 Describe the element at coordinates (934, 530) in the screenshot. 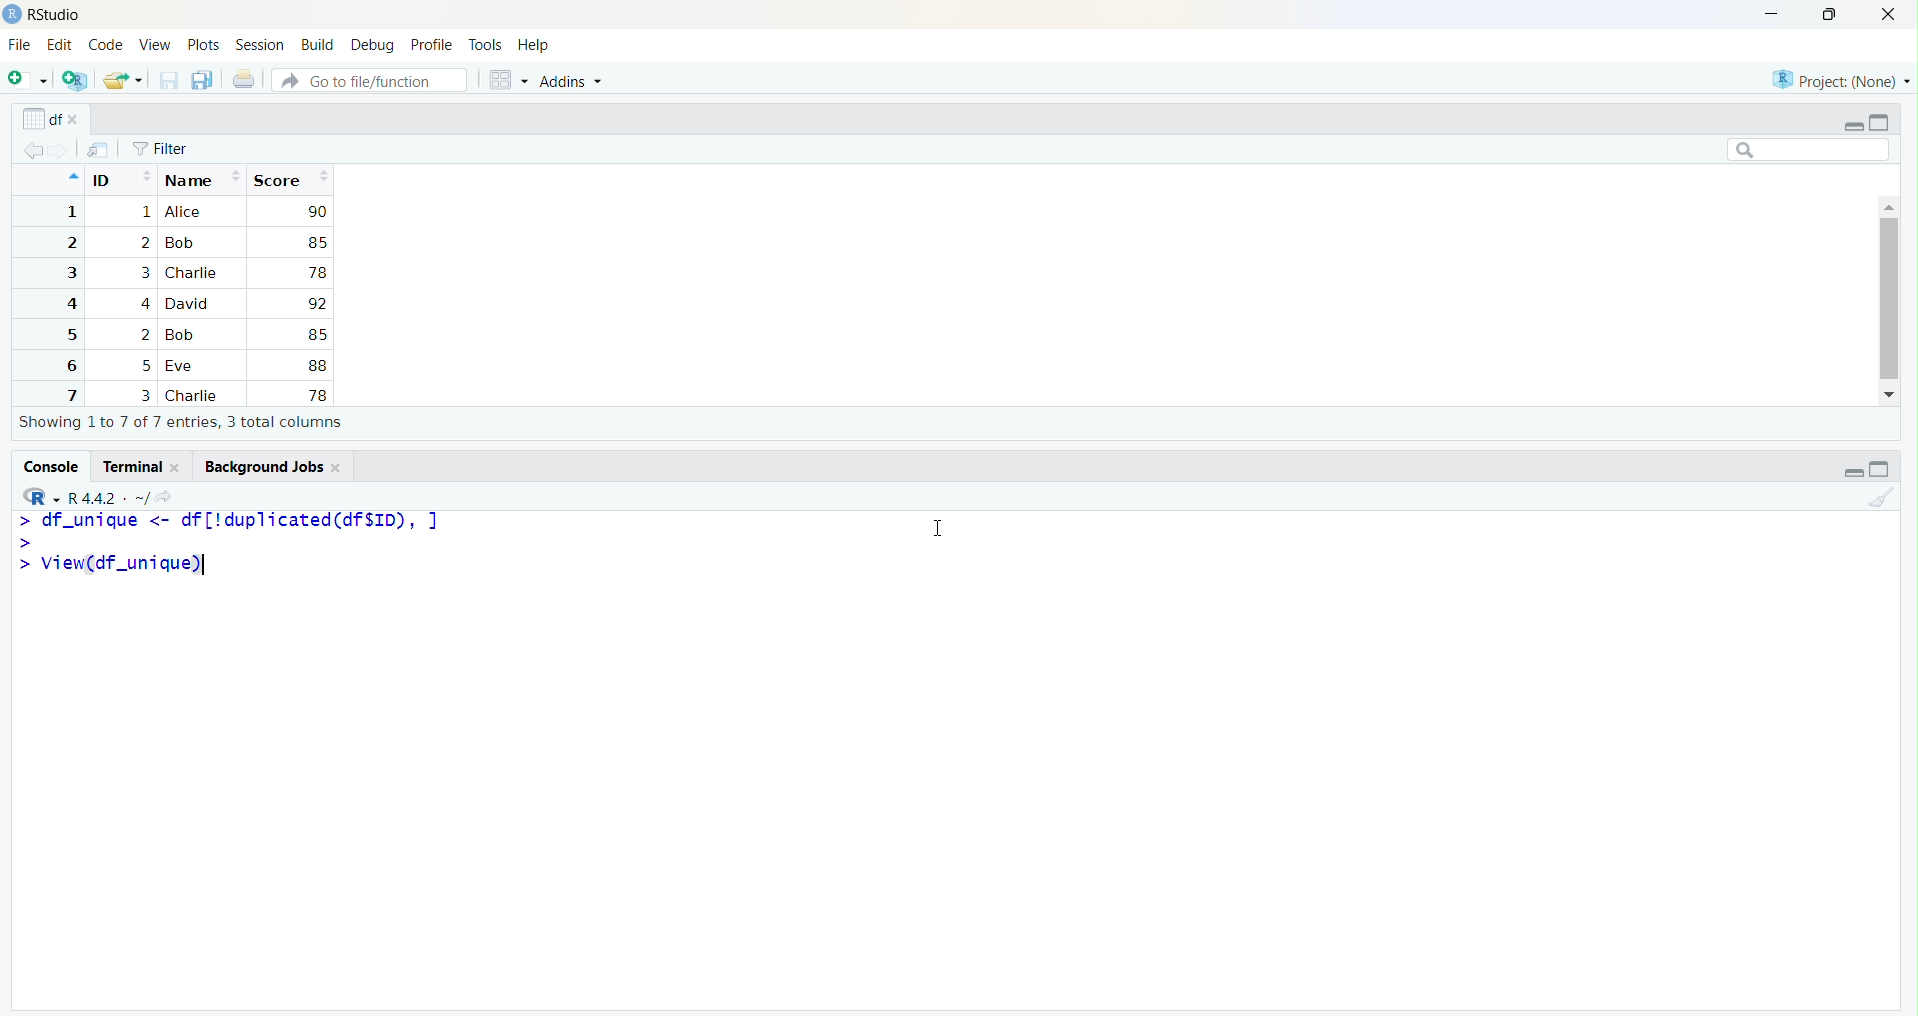

I see `cursor` at that location.